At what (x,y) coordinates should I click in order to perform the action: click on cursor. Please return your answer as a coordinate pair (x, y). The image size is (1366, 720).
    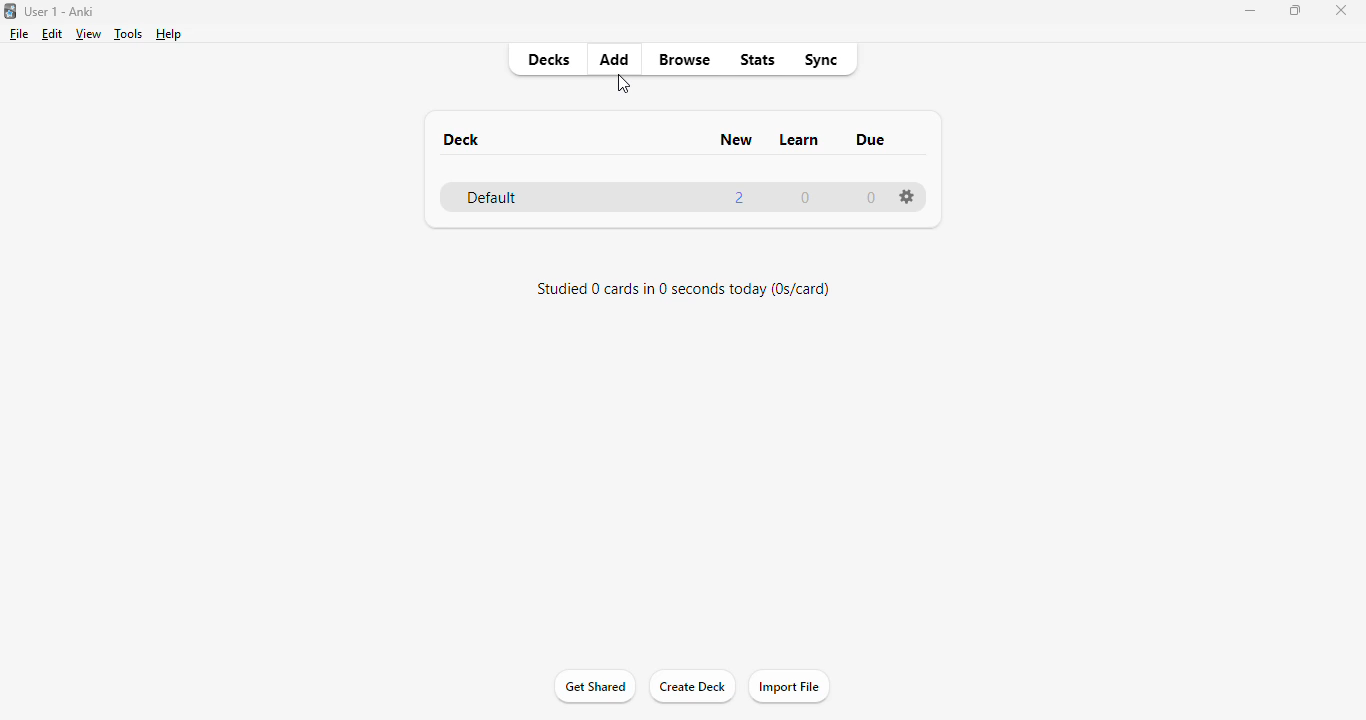
    Looking at the image, I should click on (622, 83).